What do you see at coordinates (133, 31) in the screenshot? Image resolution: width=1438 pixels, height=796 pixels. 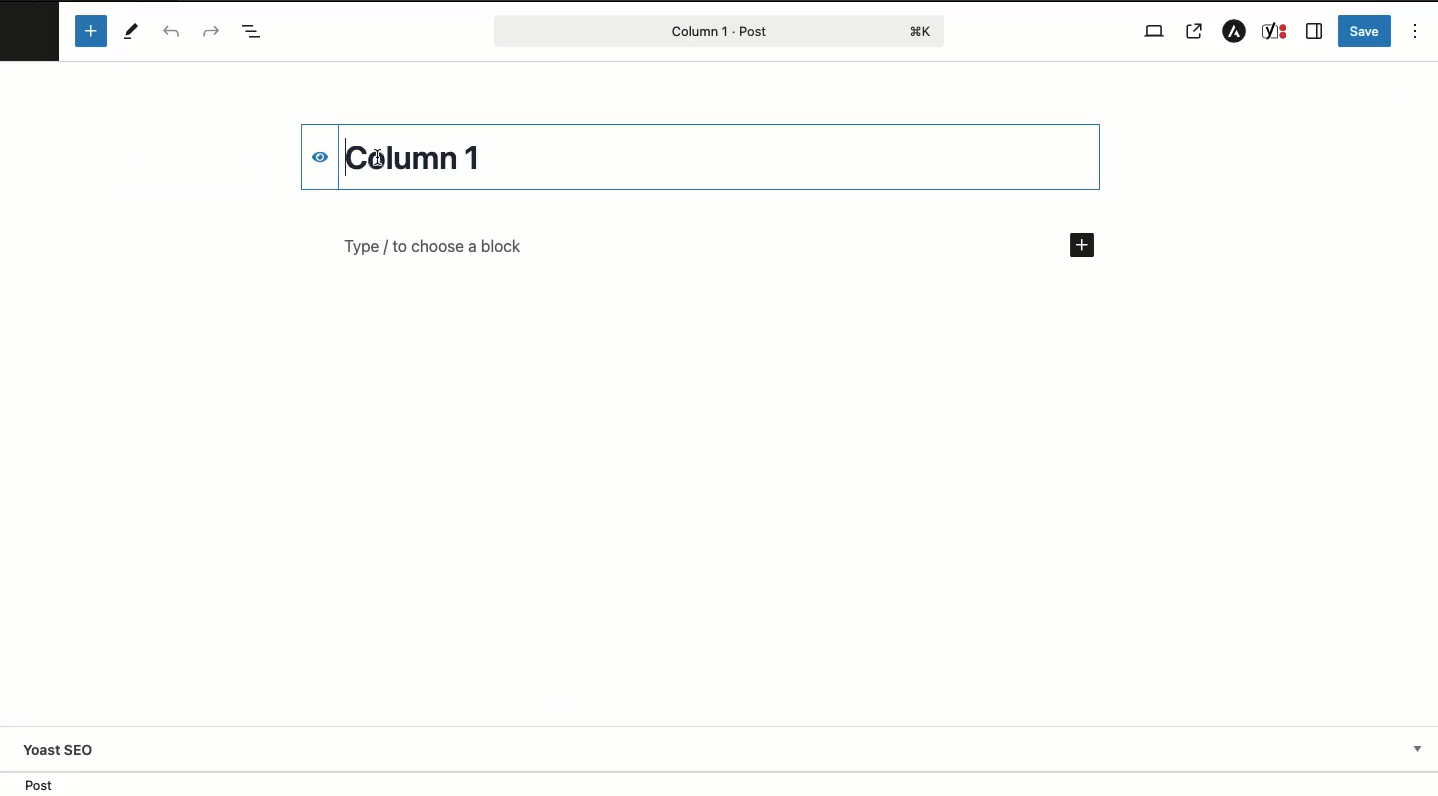 I see `Tools` at bounding box center [133, 31].